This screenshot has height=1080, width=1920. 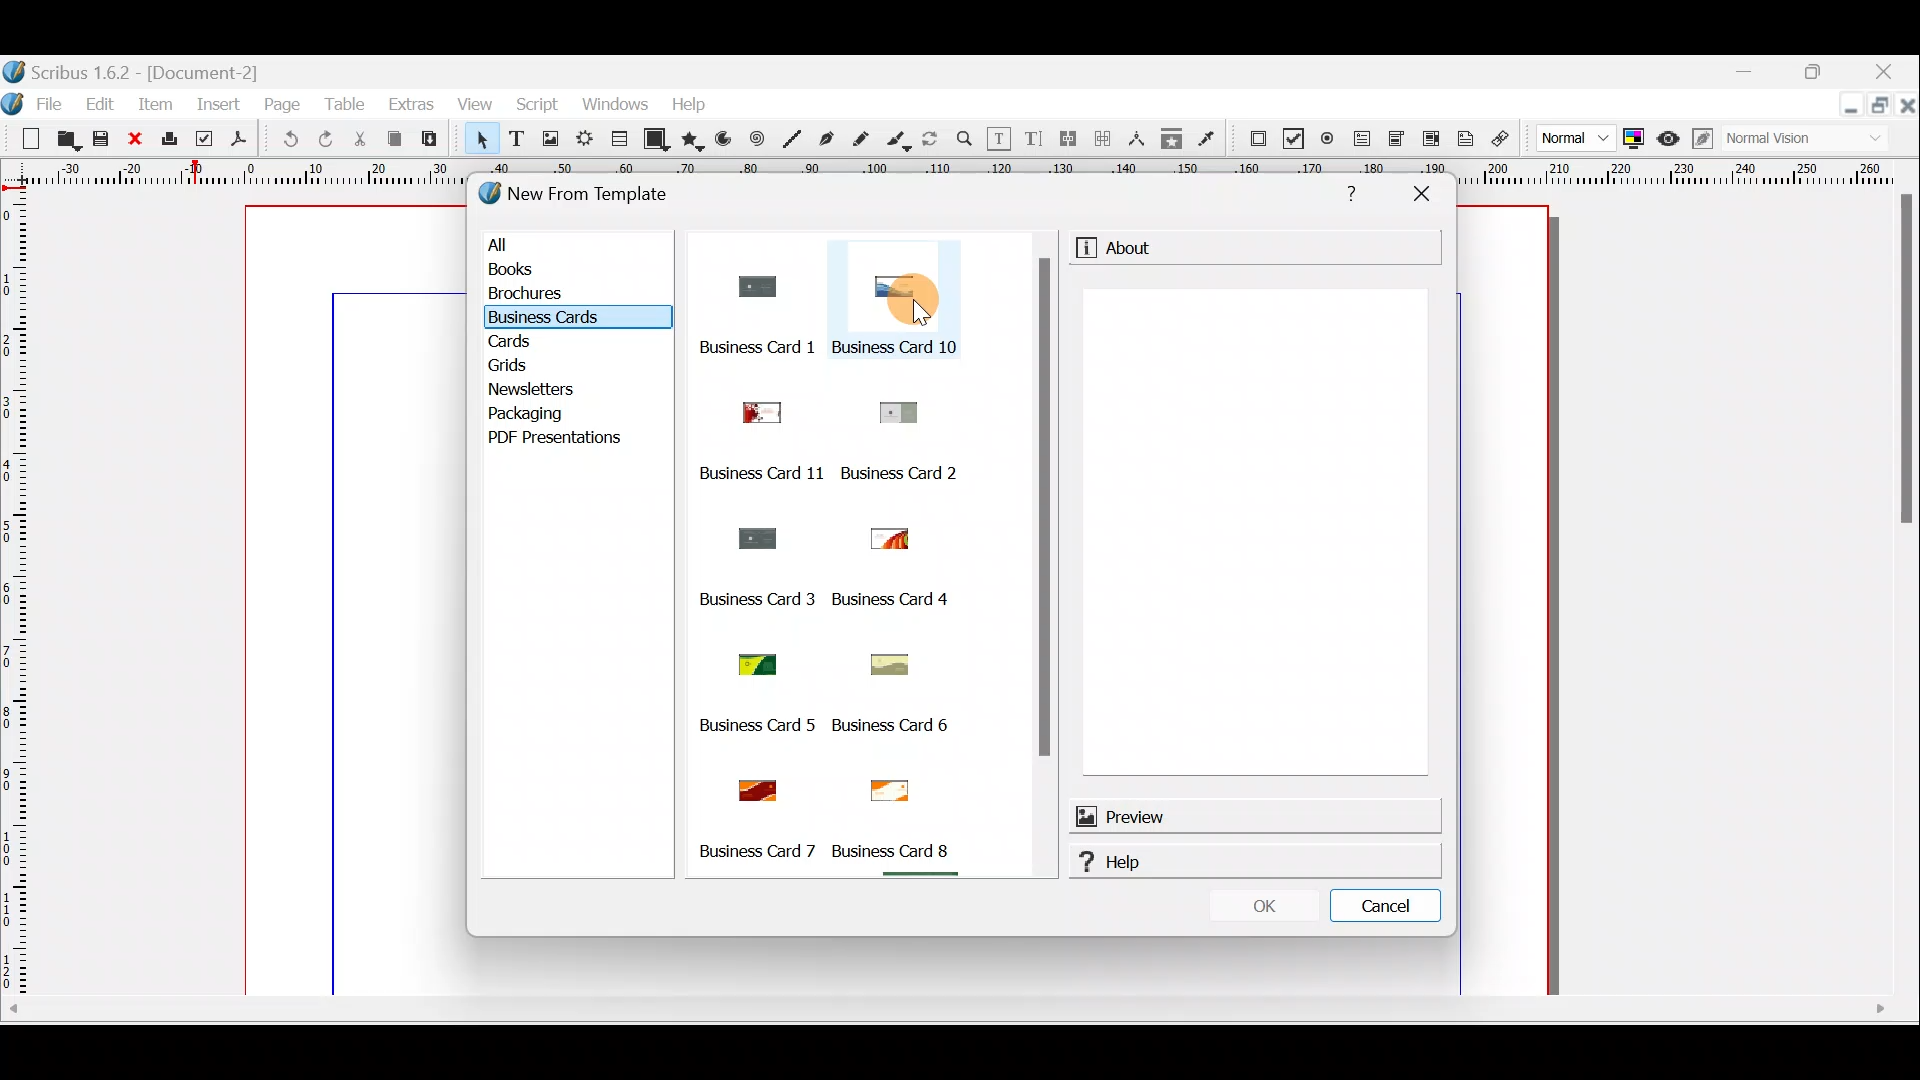 What do you see at coordinates (222, 104) in the screenshot?
I see `Insert` at bounding box center [222, 104].